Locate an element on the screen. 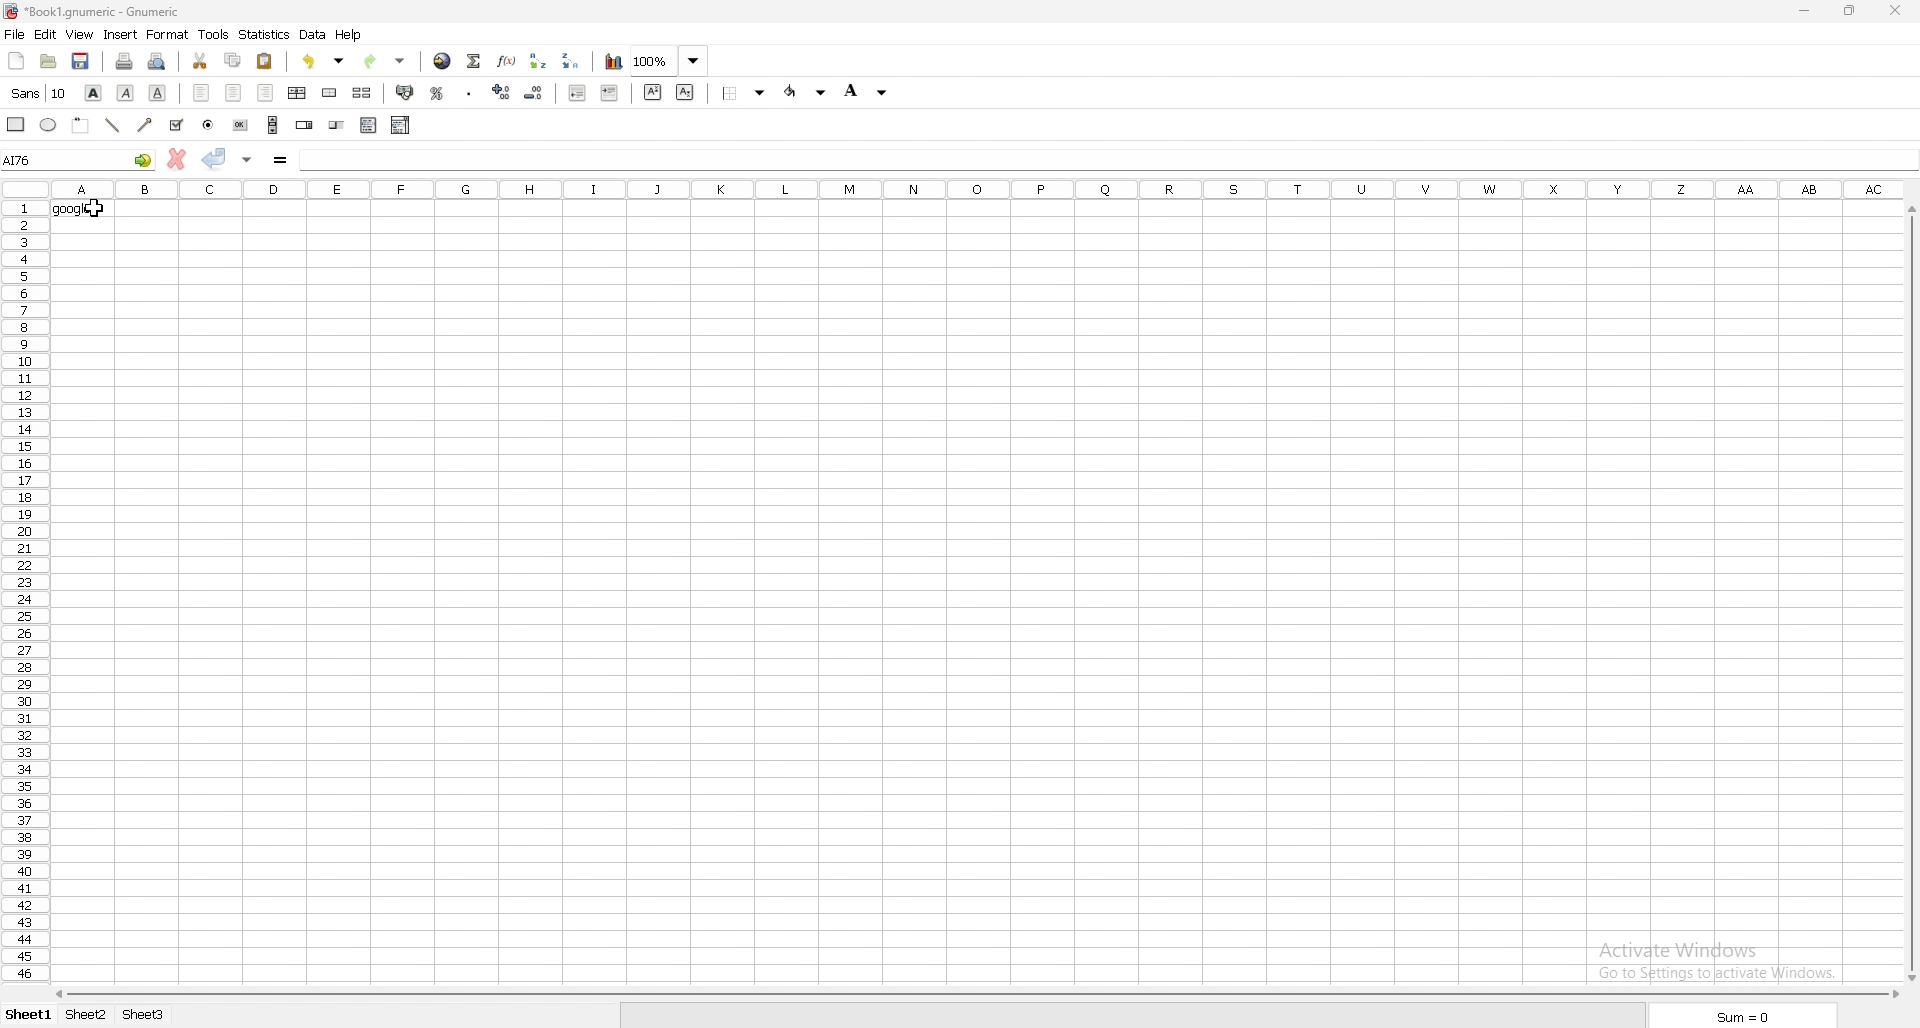 The image size is (1920, 1028). edit is located at coordinates (46, 35).